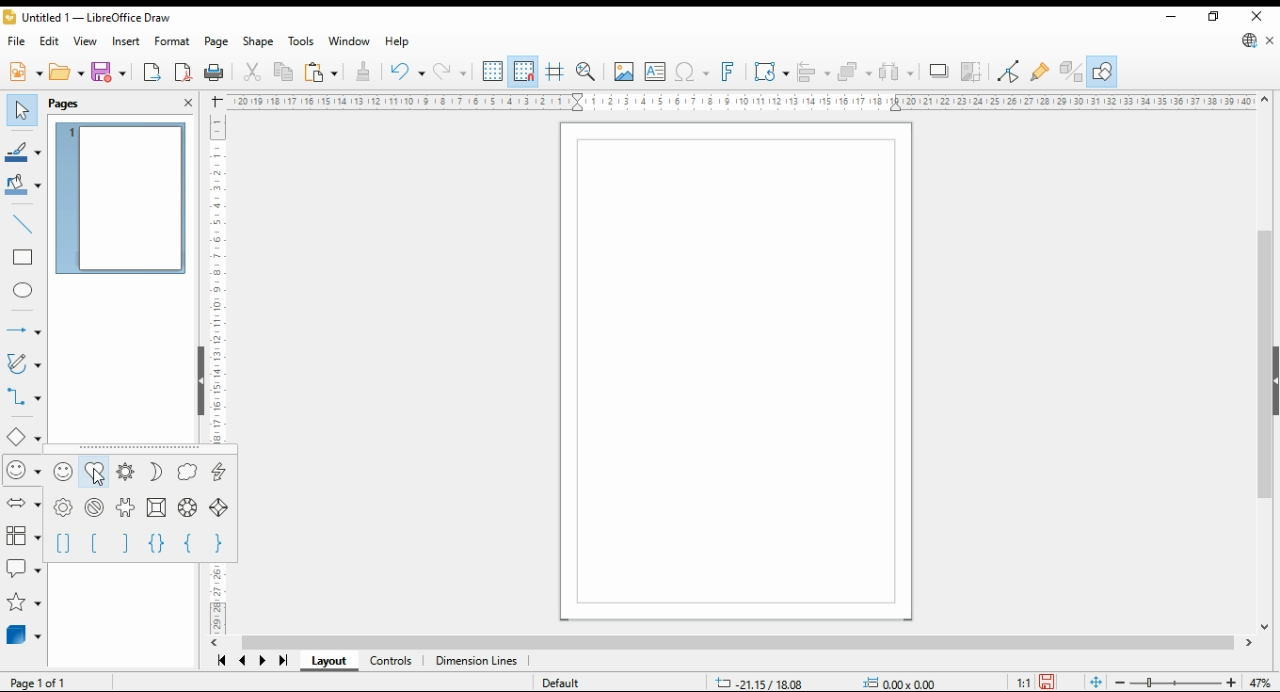  I want to click on icon and filename, so click(87, 17).